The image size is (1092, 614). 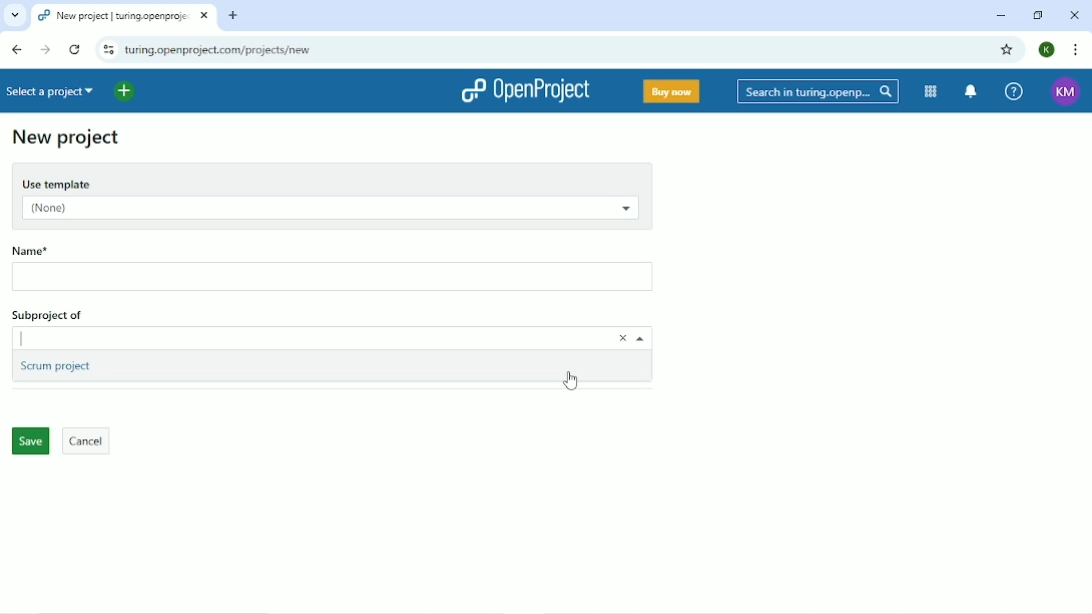 What do you see at coordinates (331, 181) in the screenshot?
I see `Use template` at bounding box center [331, 181].